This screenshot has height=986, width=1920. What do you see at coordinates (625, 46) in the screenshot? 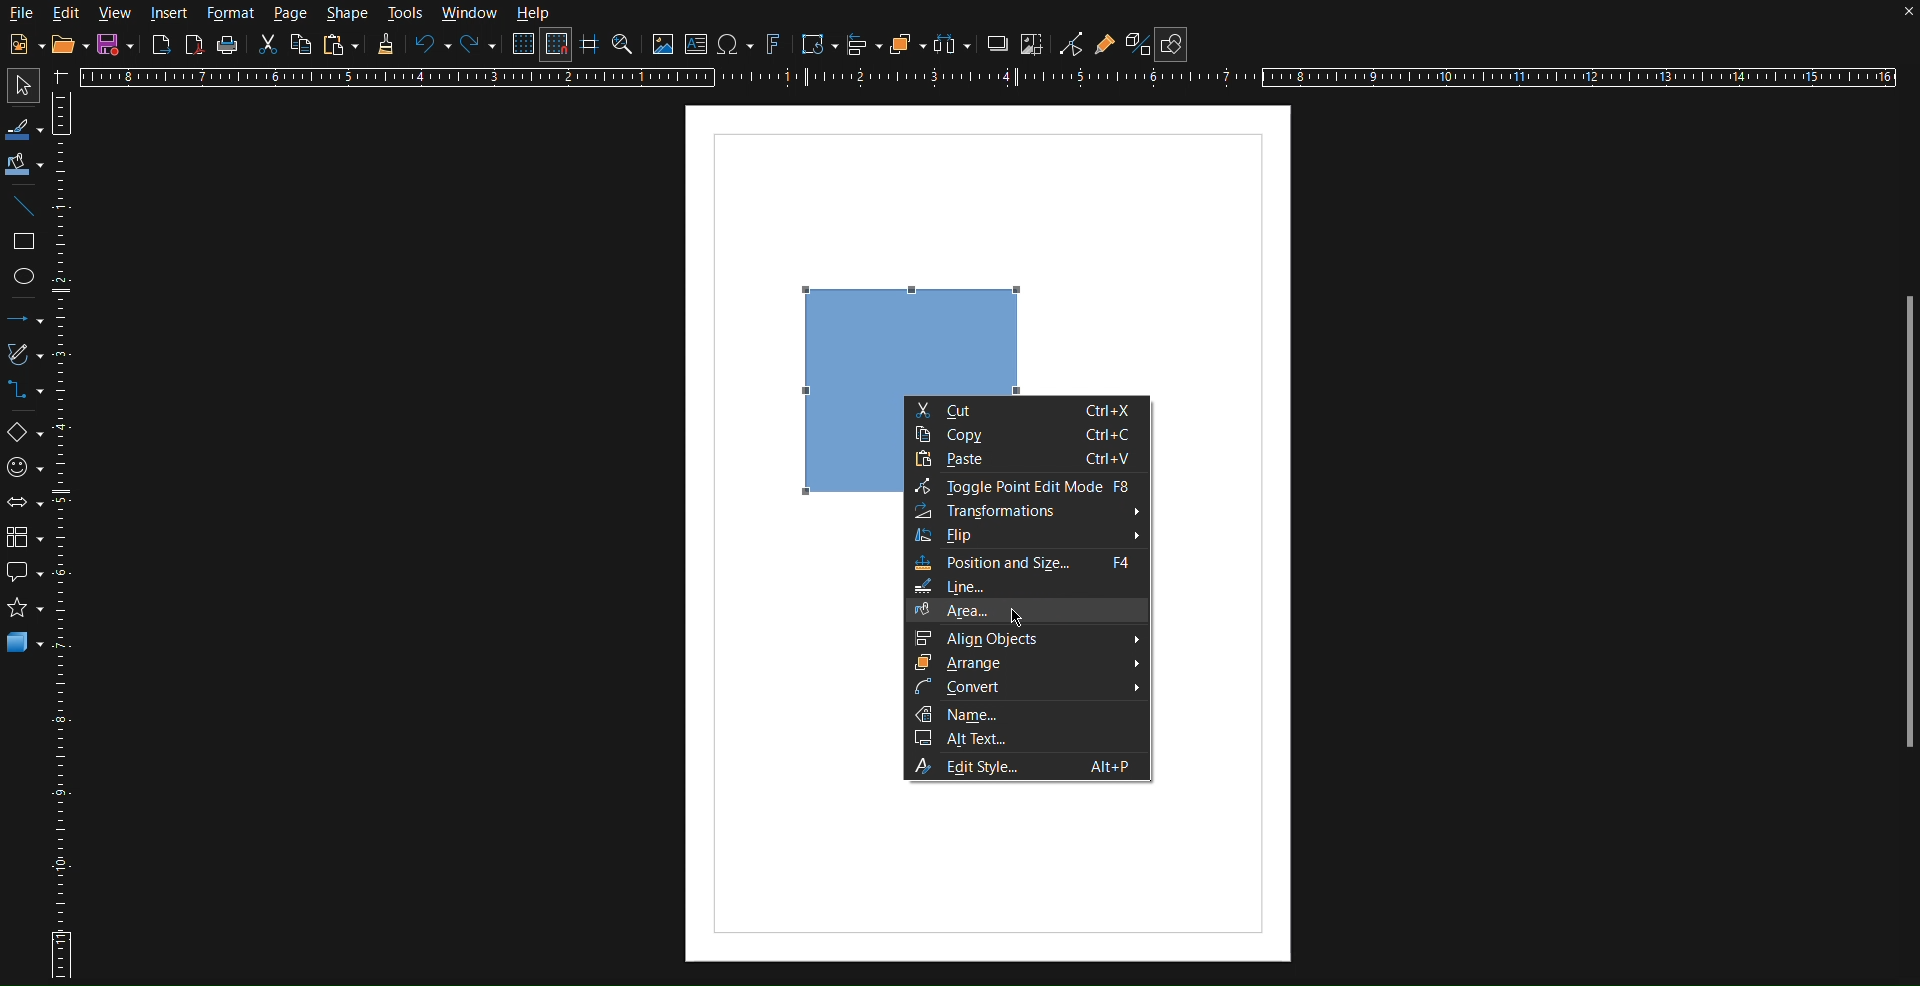
I see `Zoom and Pan` at bounding box center [625, 46].